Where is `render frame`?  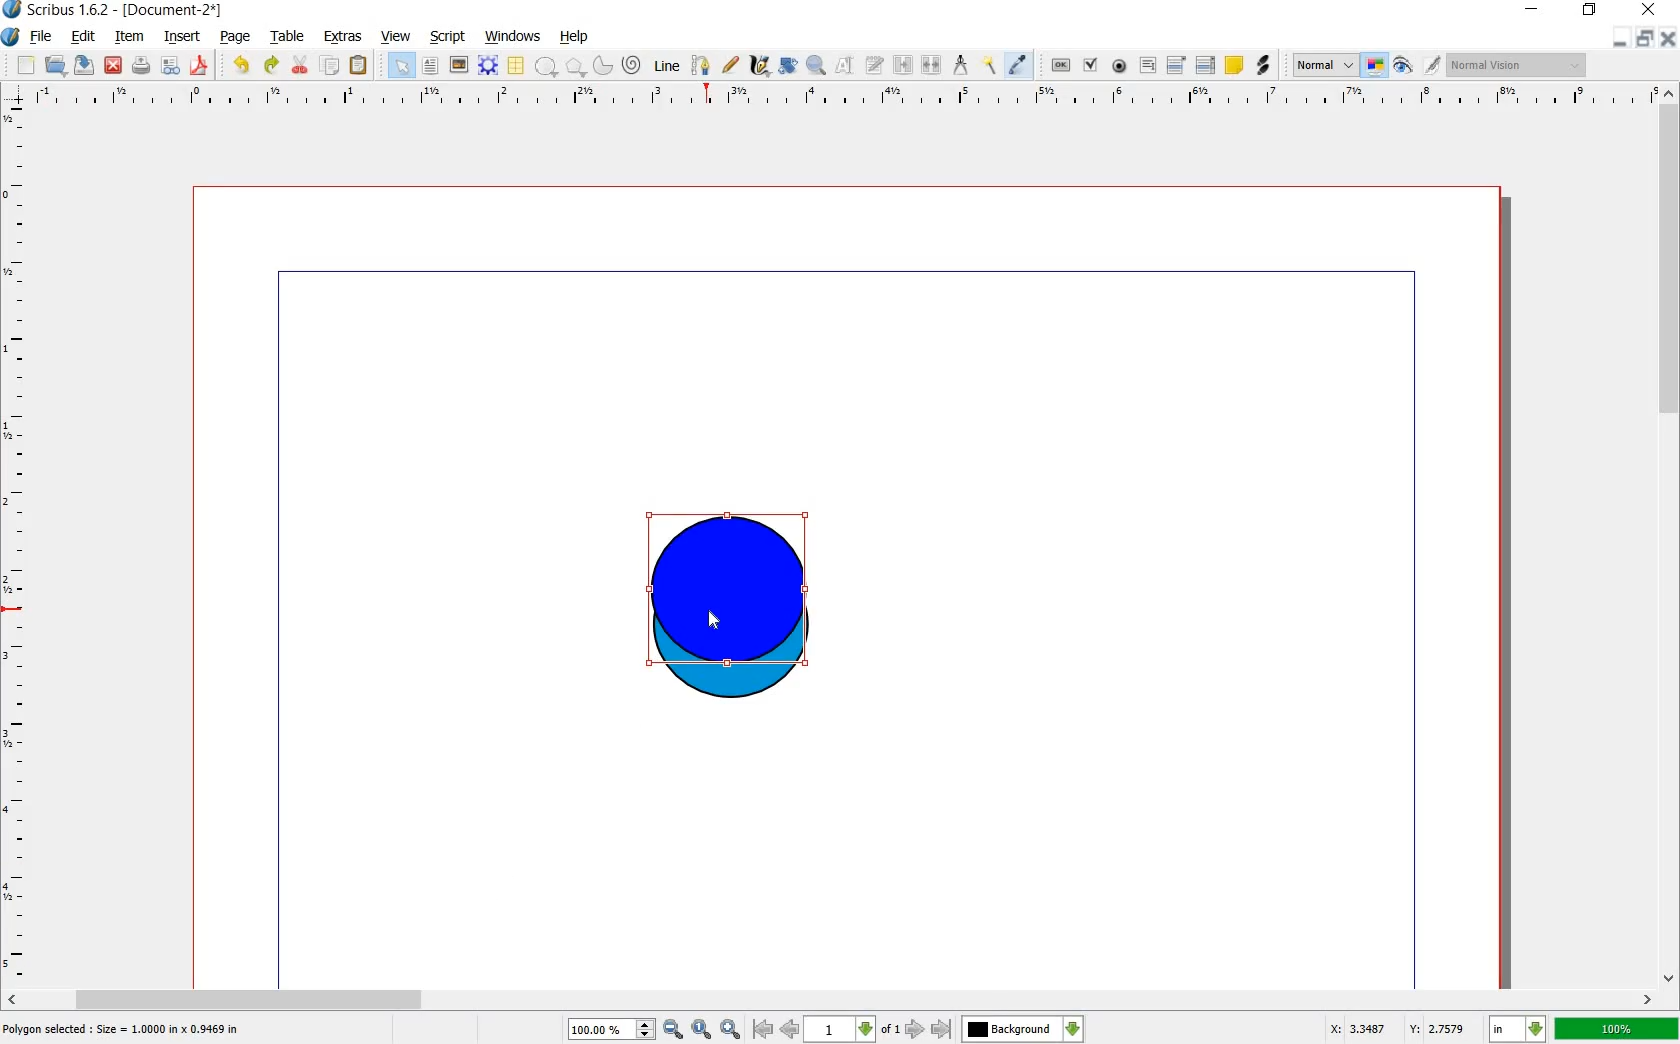 render frame is located at coordinates (487, 64).